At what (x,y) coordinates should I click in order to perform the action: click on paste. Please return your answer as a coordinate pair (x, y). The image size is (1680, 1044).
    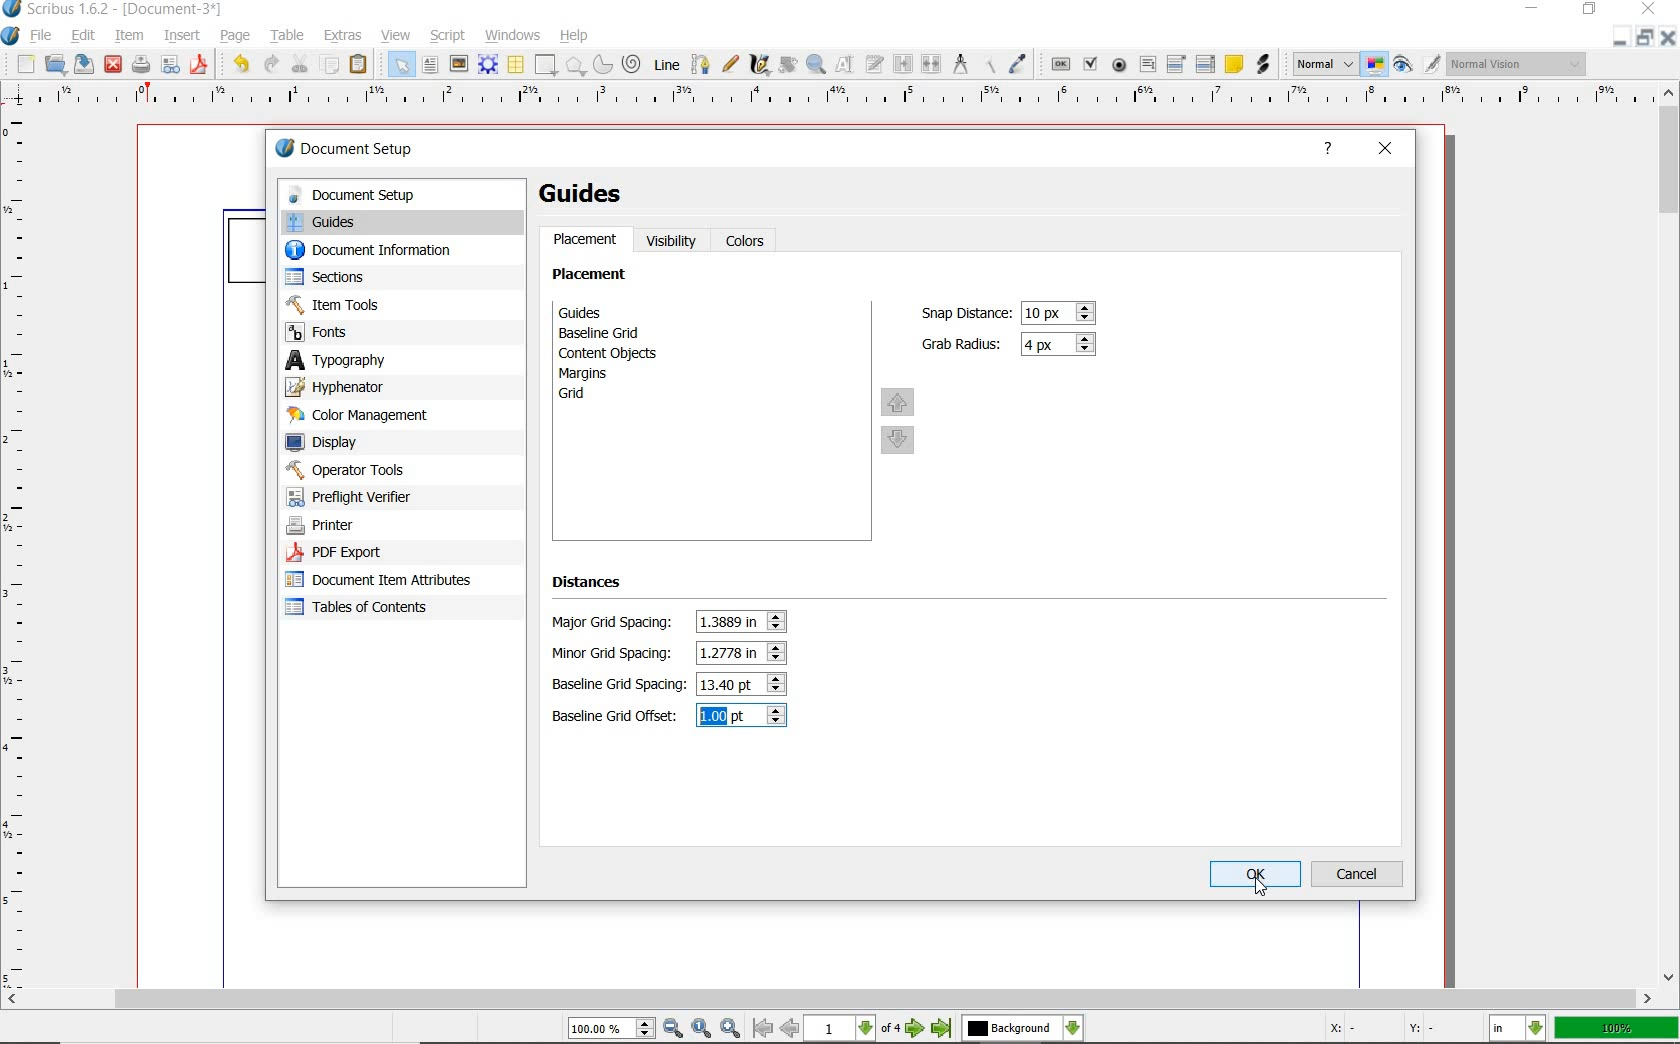
    Looking at the image, I should click on (362, 66).